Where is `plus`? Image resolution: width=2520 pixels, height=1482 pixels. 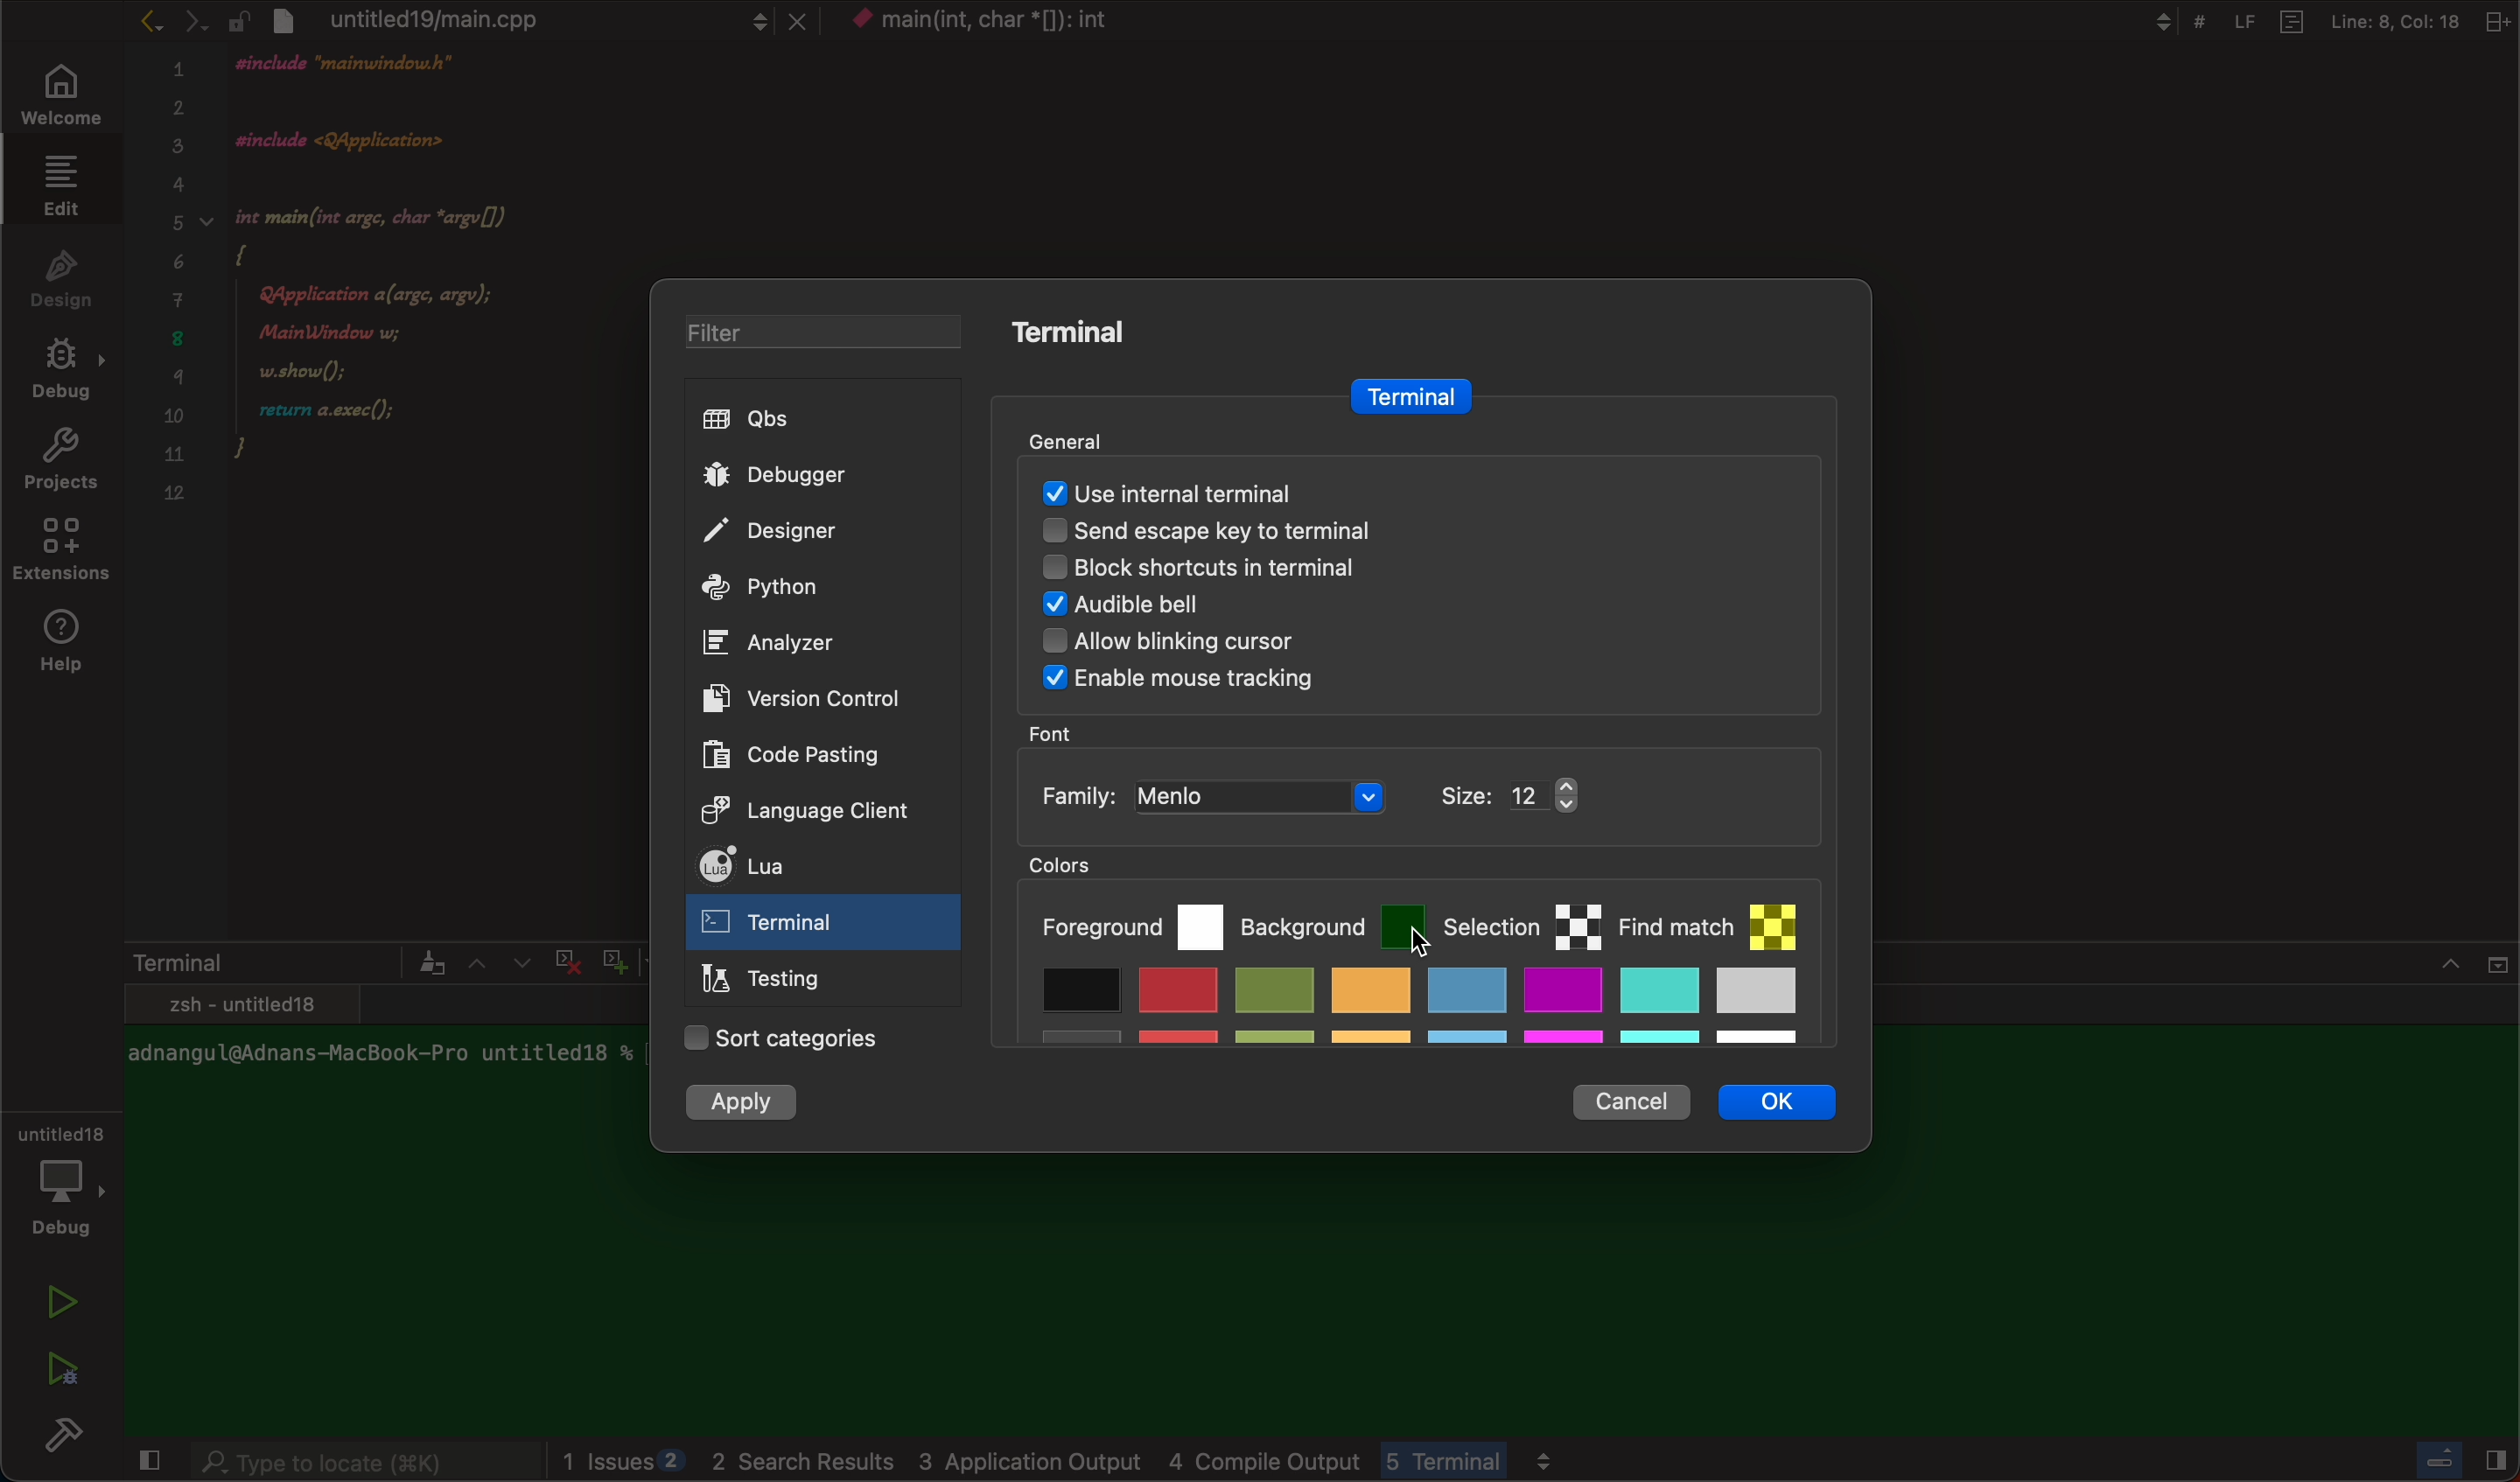 plus is located at coordinates (610, 958).